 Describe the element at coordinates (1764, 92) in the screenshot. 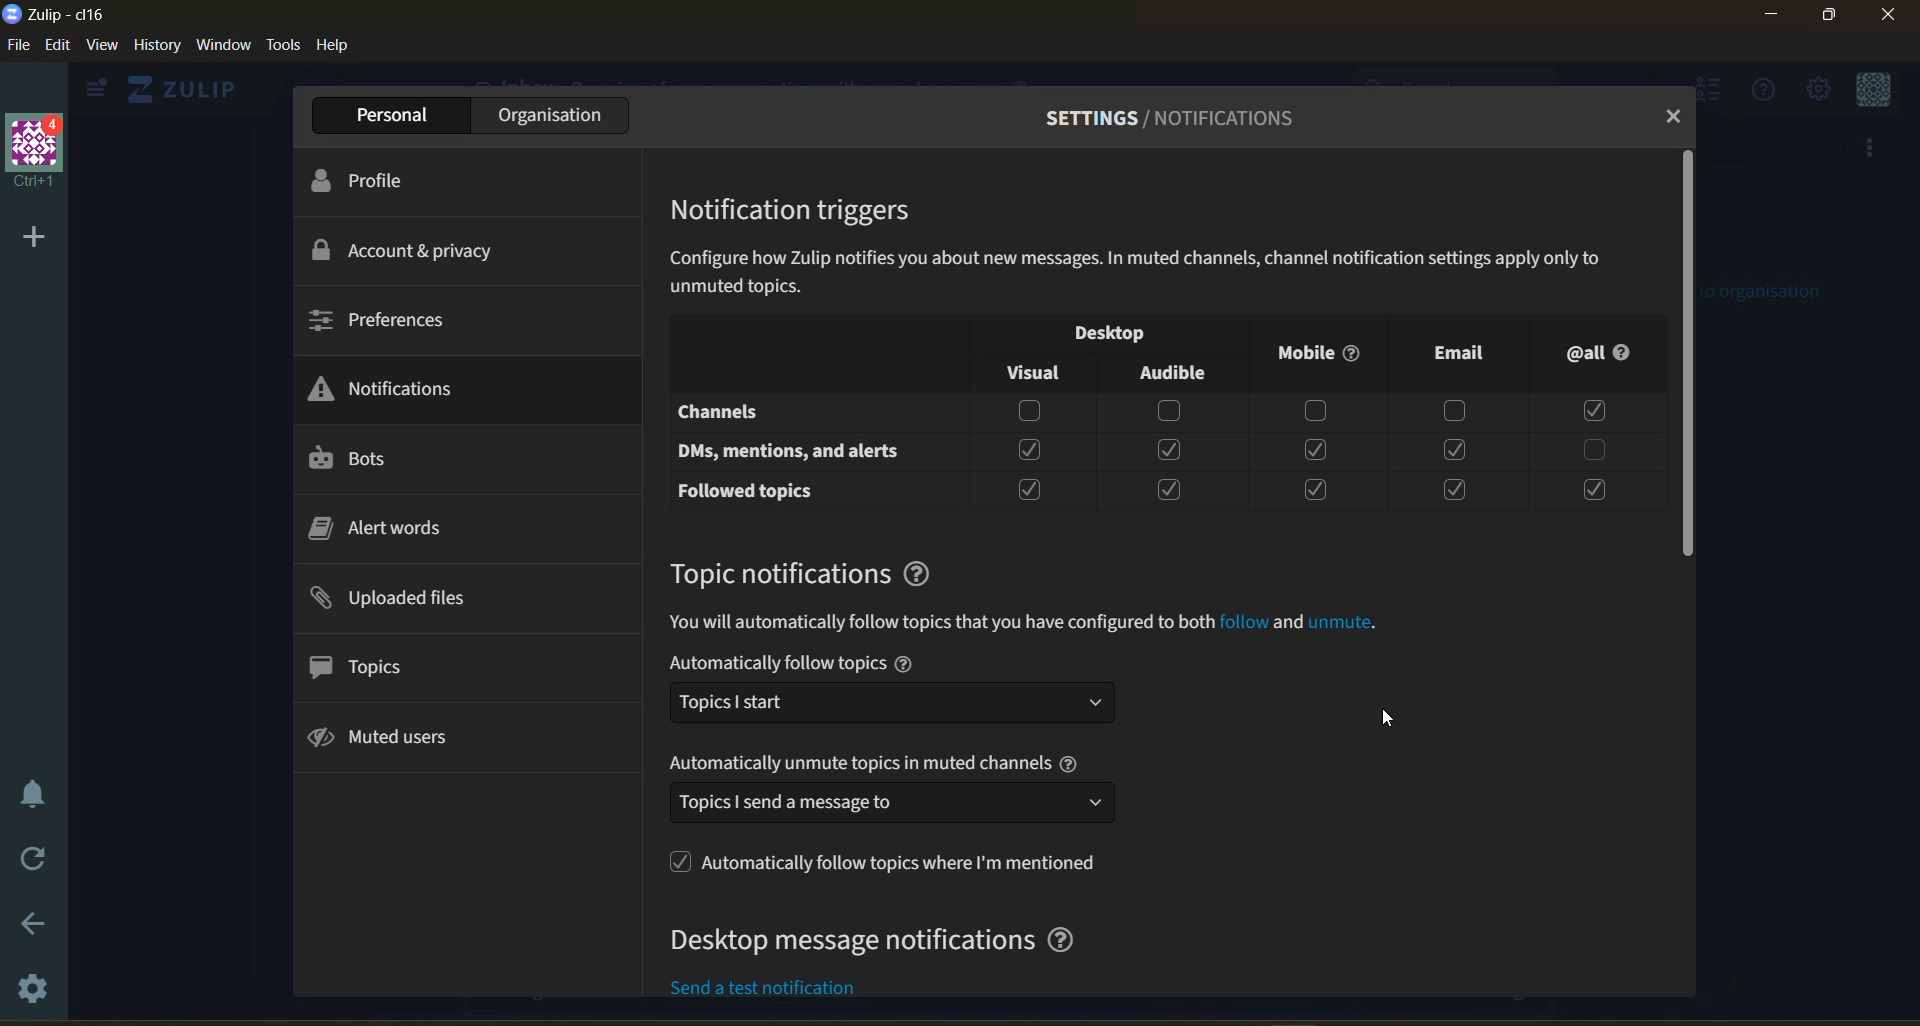

I see `help menu` at that location.